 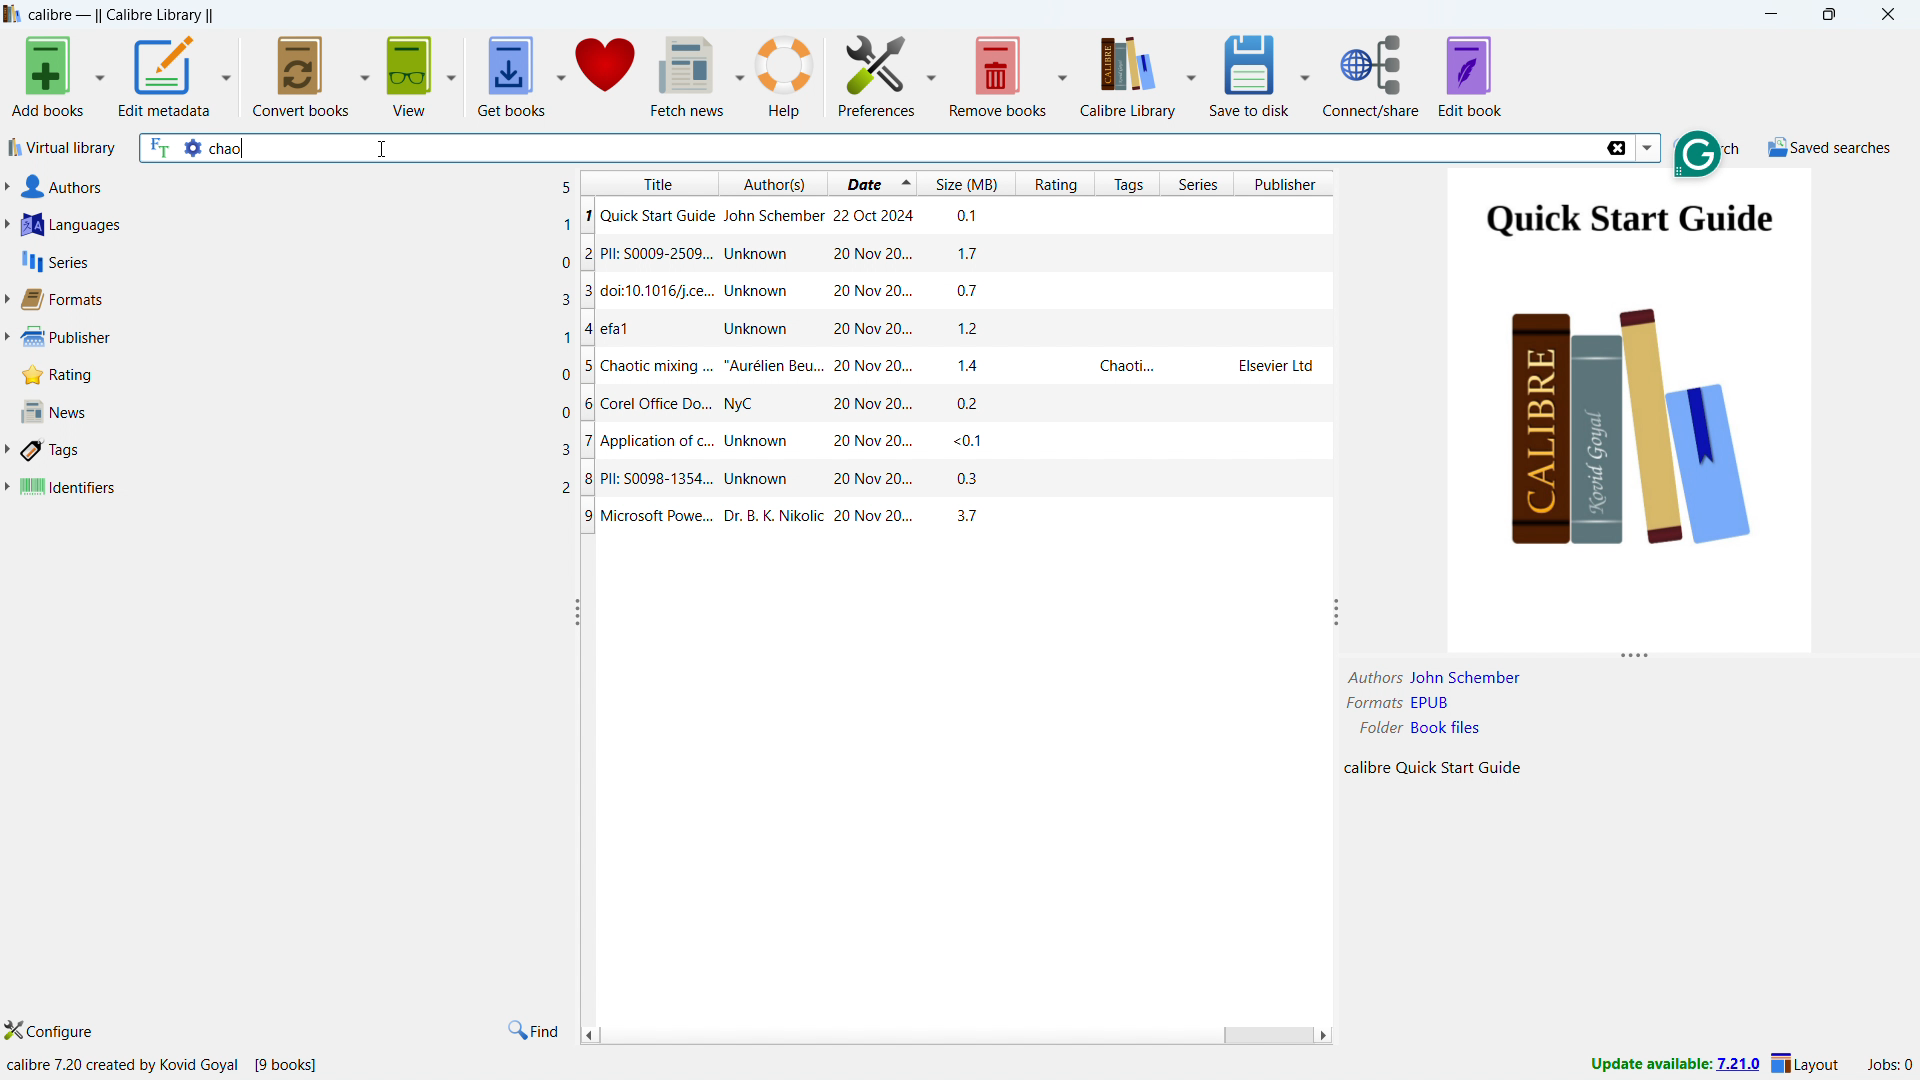 What do you see at coordinates (607, 74) in the screenshot?
I see `` at bounding box center [607, 74].